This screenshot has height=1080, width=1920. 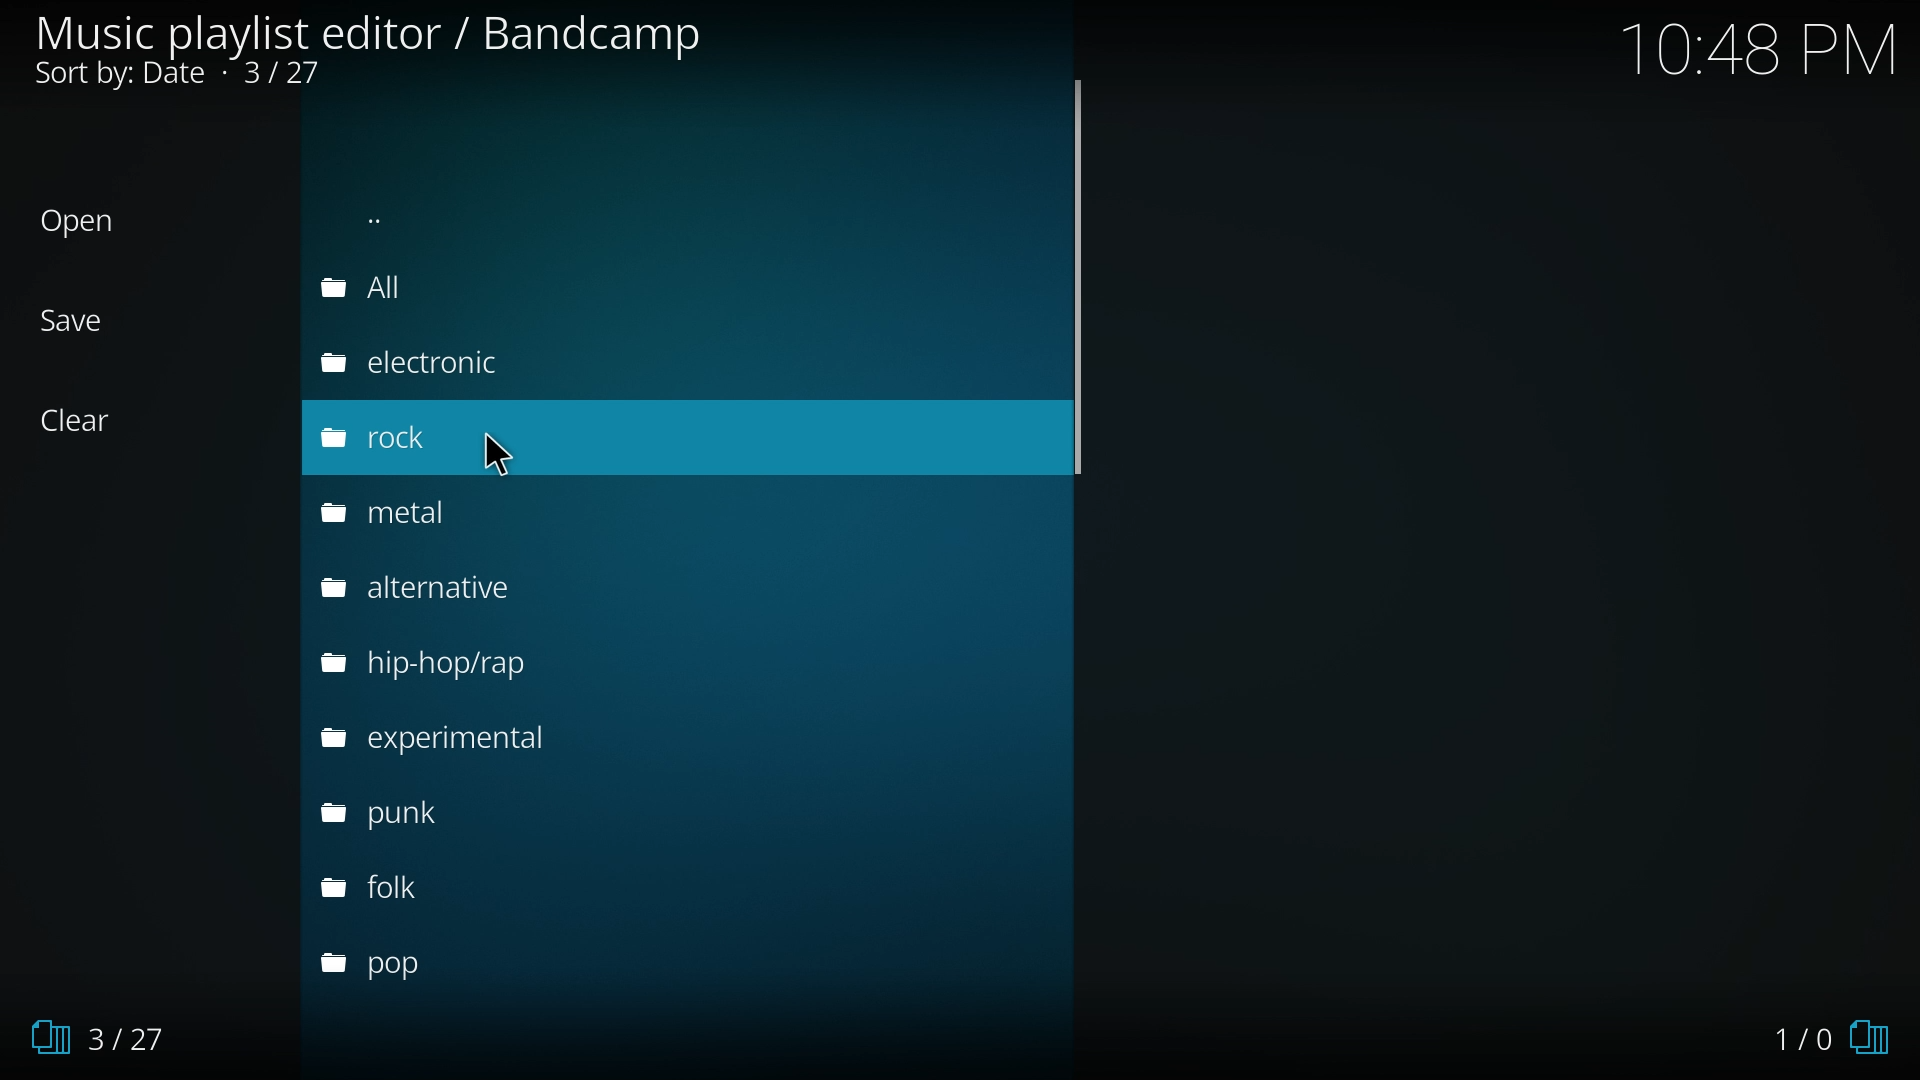 What do you see at coordinates (1082, 285) in the screenshot?
I see `scroll bar` at bounding box center [1082, 285].